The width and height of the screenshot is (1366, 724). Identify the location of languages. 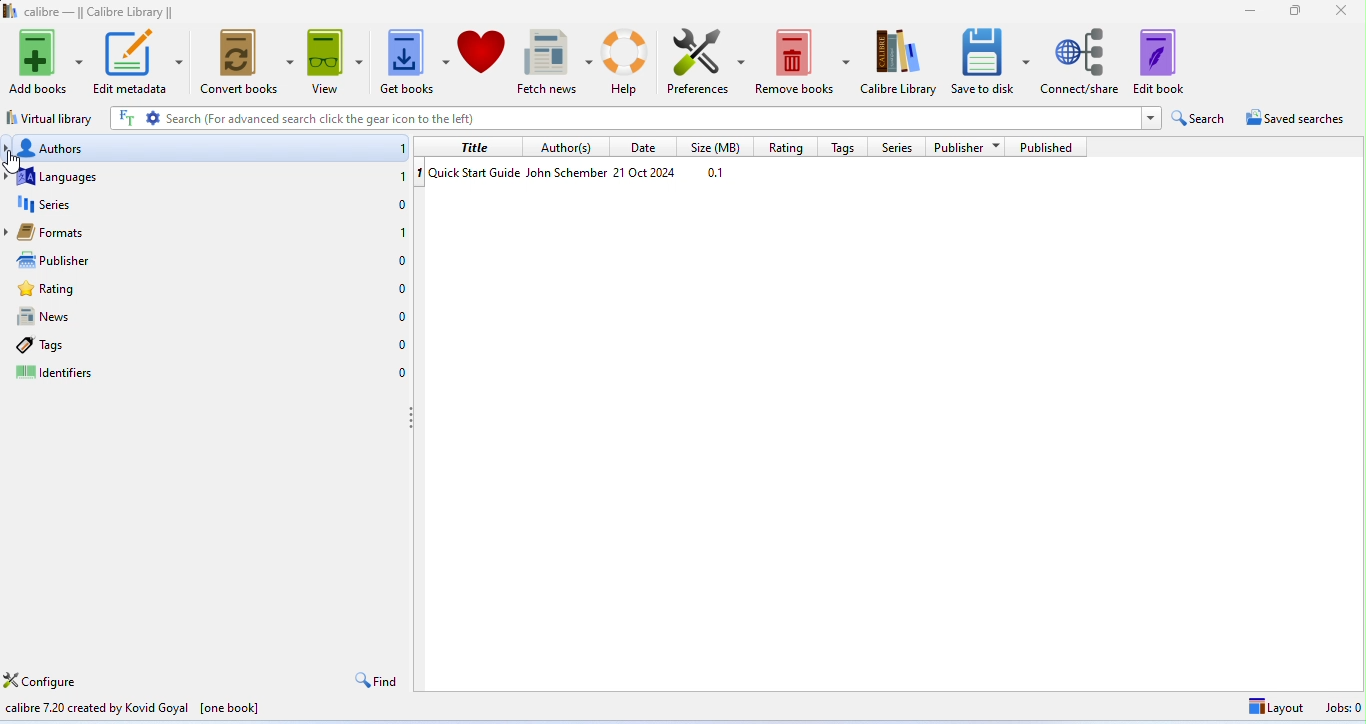
(216, 178).